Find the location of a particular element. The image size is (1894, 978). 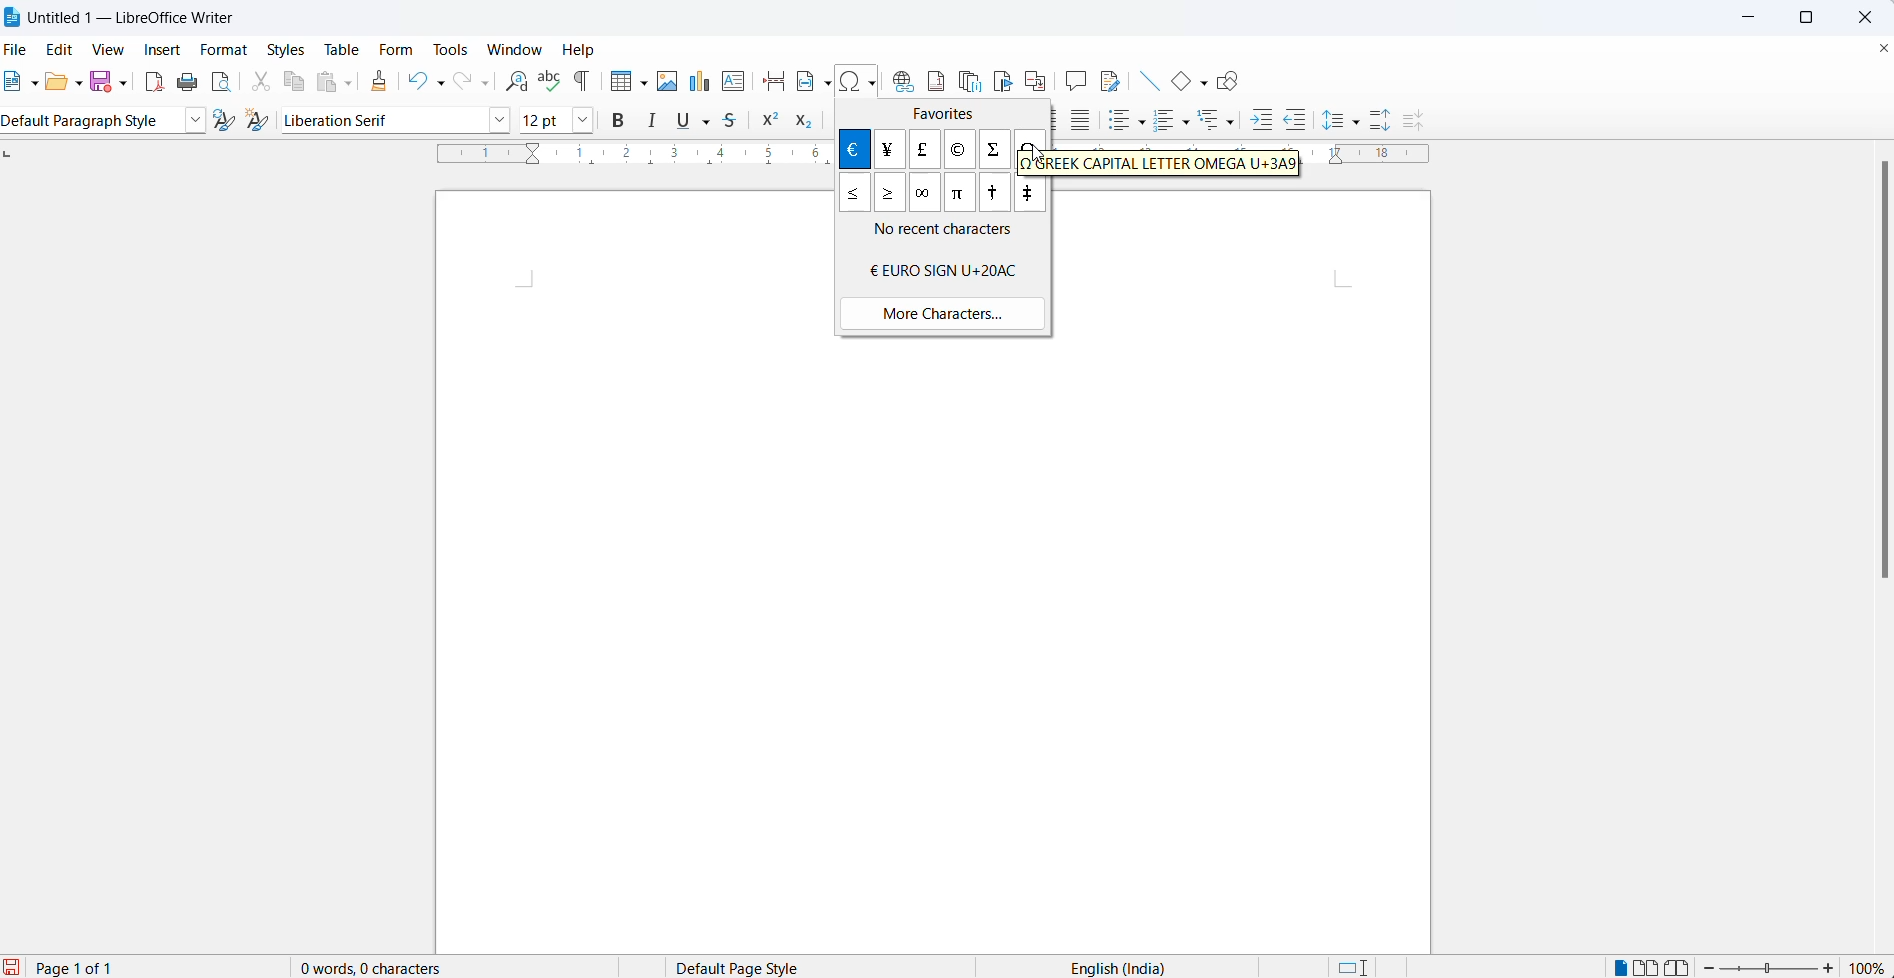

form is located at coordinates (396, 50).